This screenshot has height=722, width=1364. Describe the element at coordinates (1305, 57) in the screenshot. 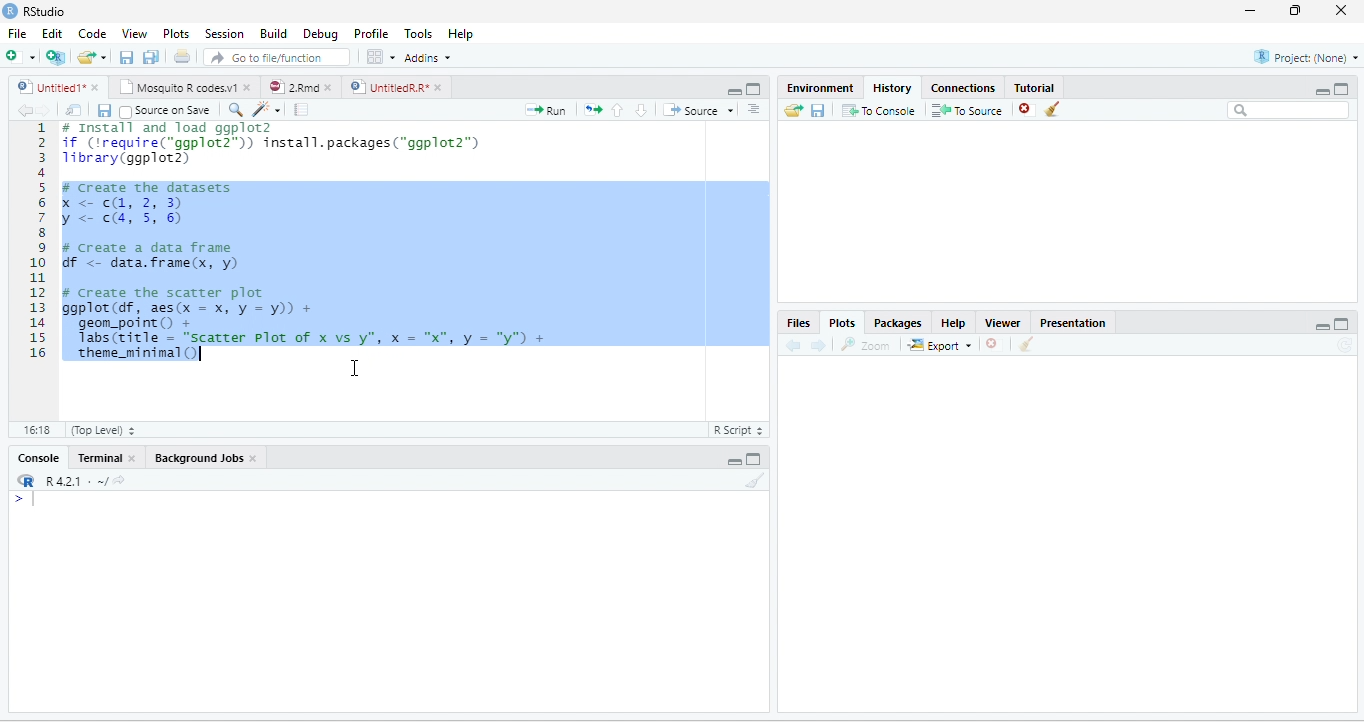

I see `Project: (None)` at that location.